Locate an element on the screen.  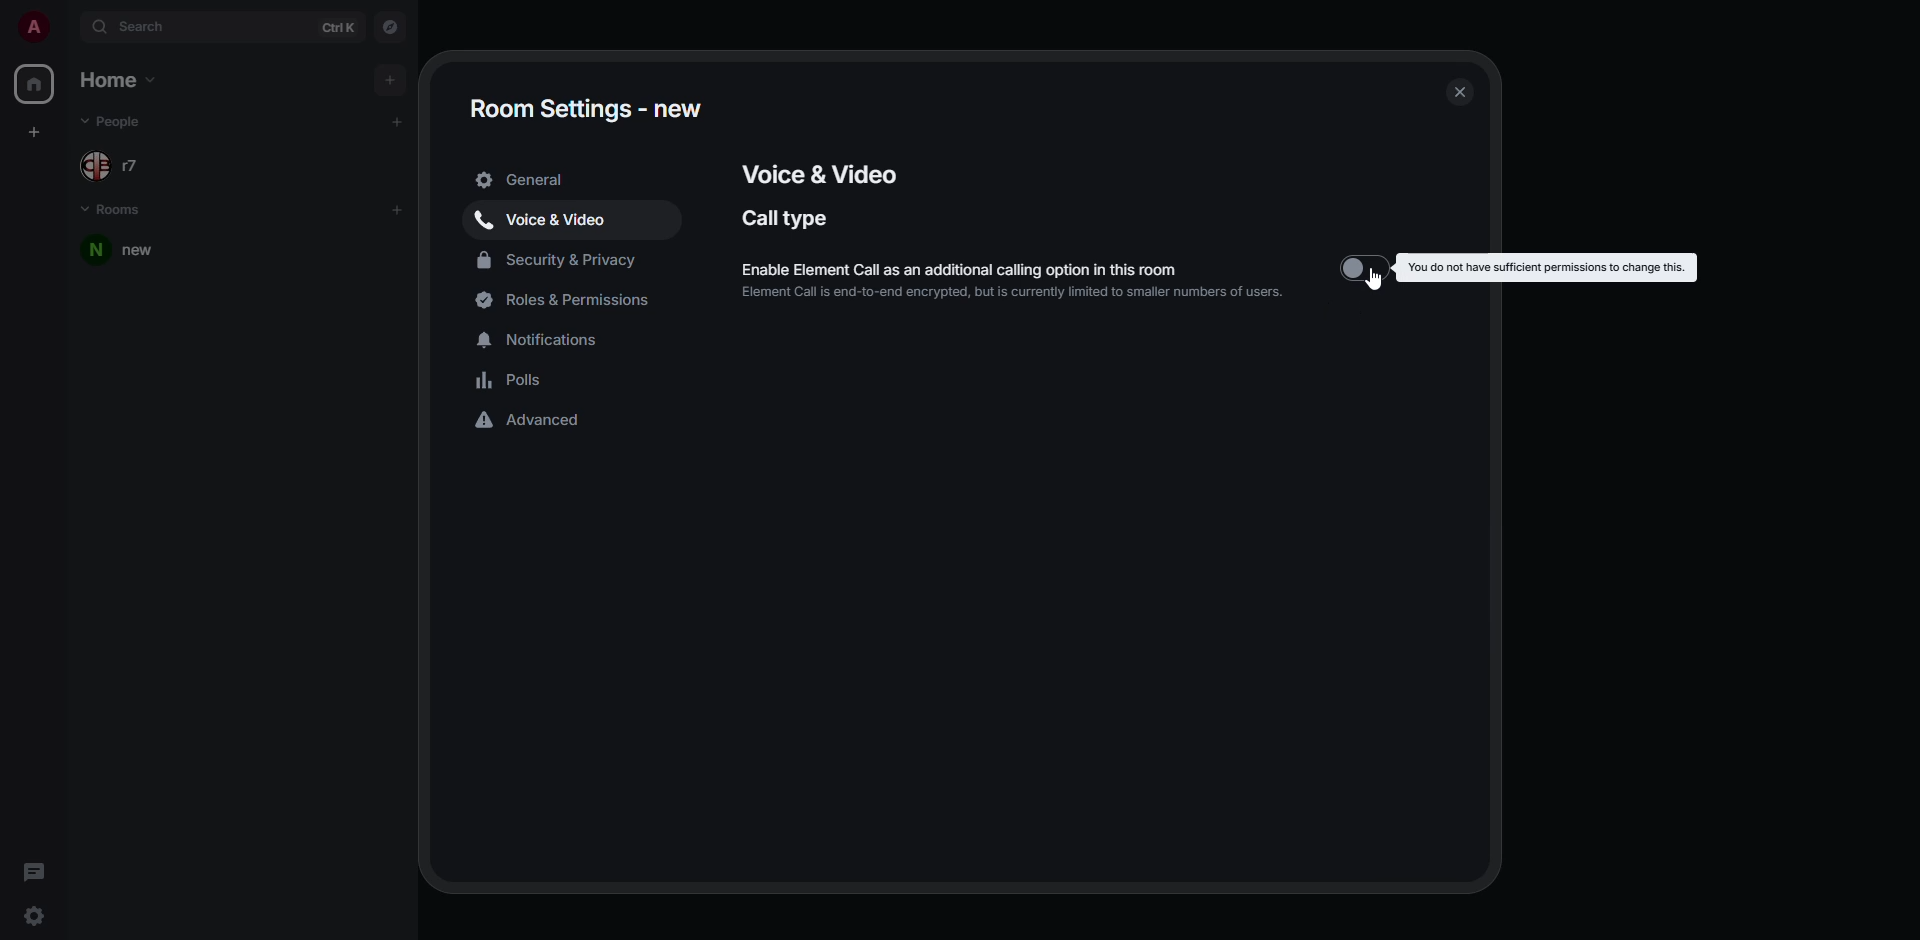
quick settings is located at coordinates (36, 915).